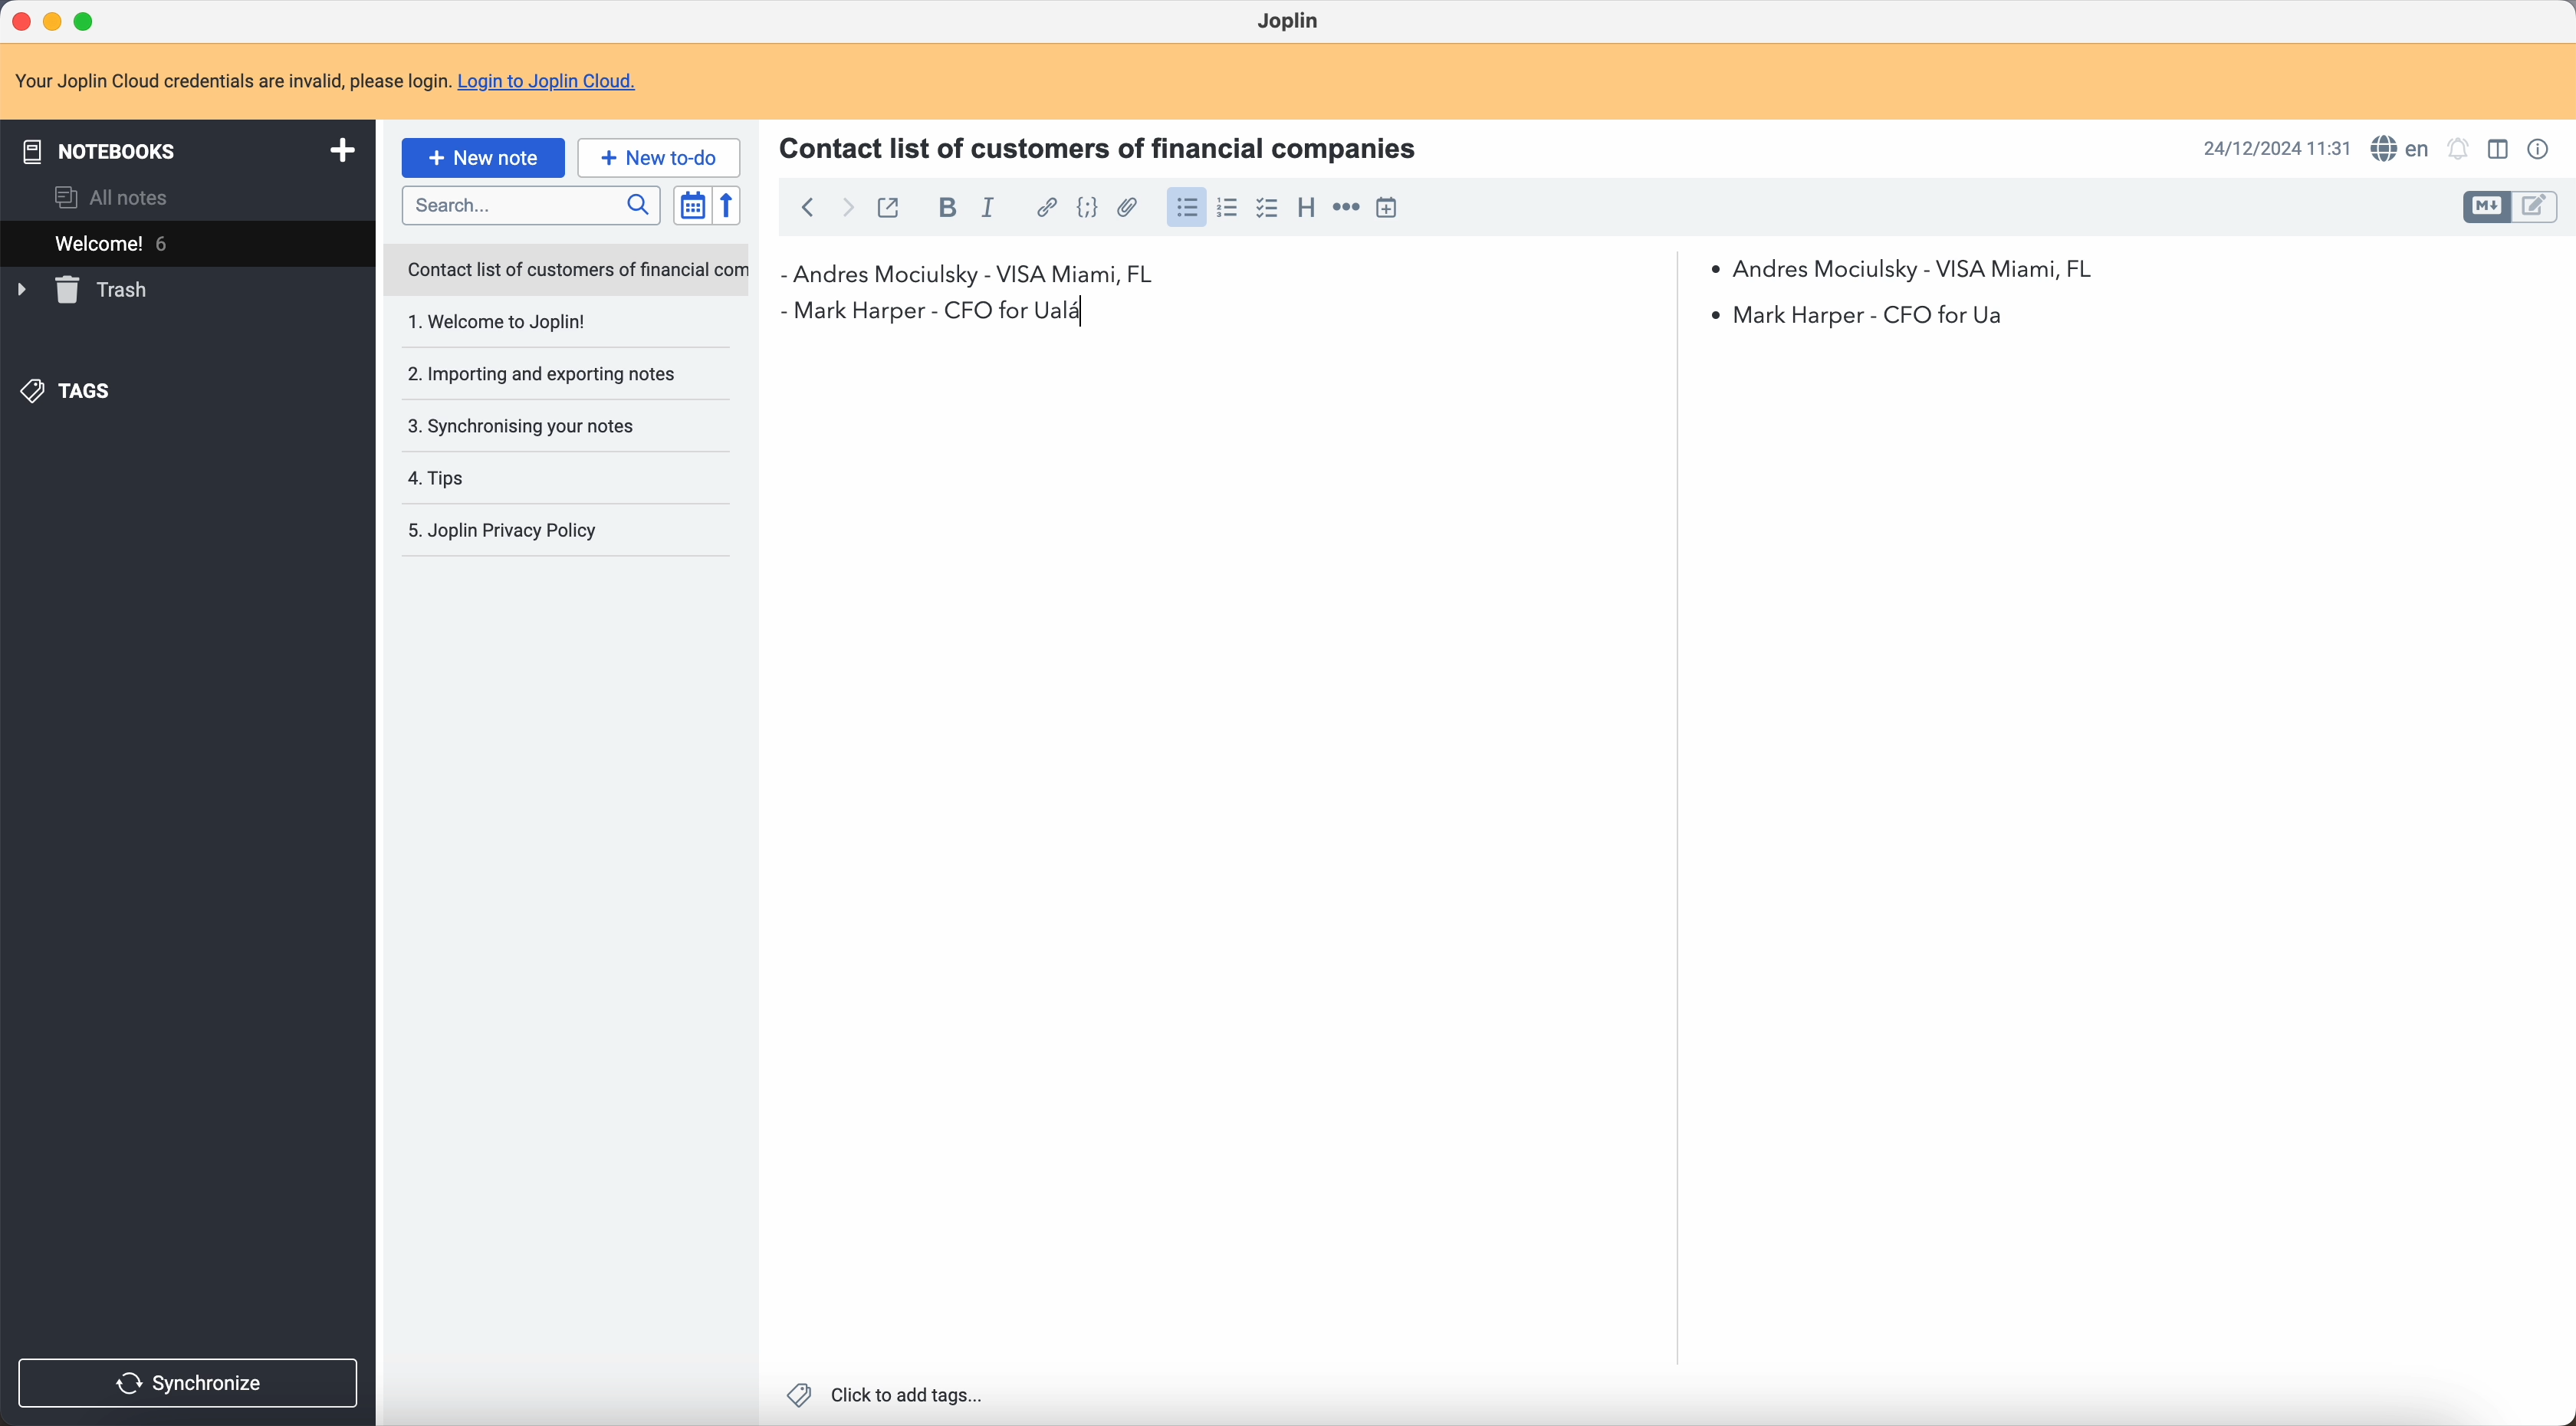 Image resolution: width=2576 pixels, height=1426 pixels. I want to click on tags, so click(71, 392).